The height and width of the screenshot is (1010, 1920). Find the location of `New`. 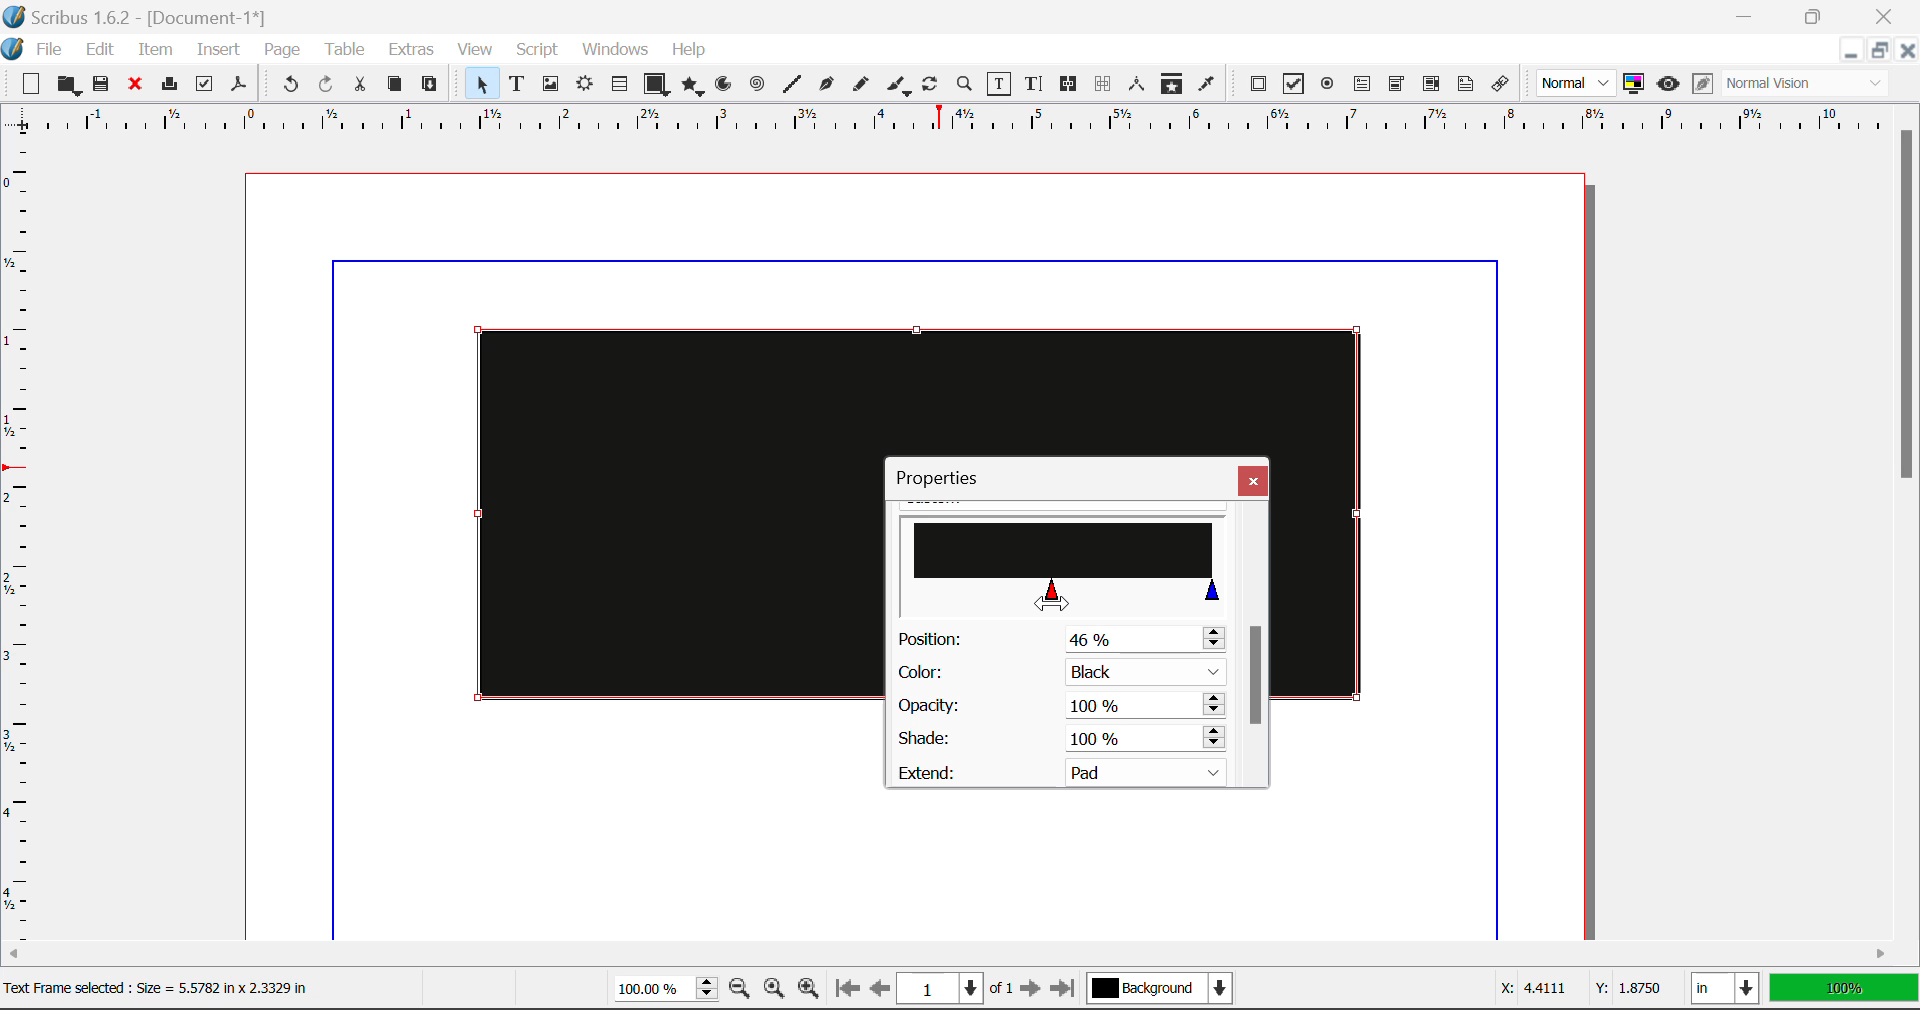

New is located at coordinates (30, 87).